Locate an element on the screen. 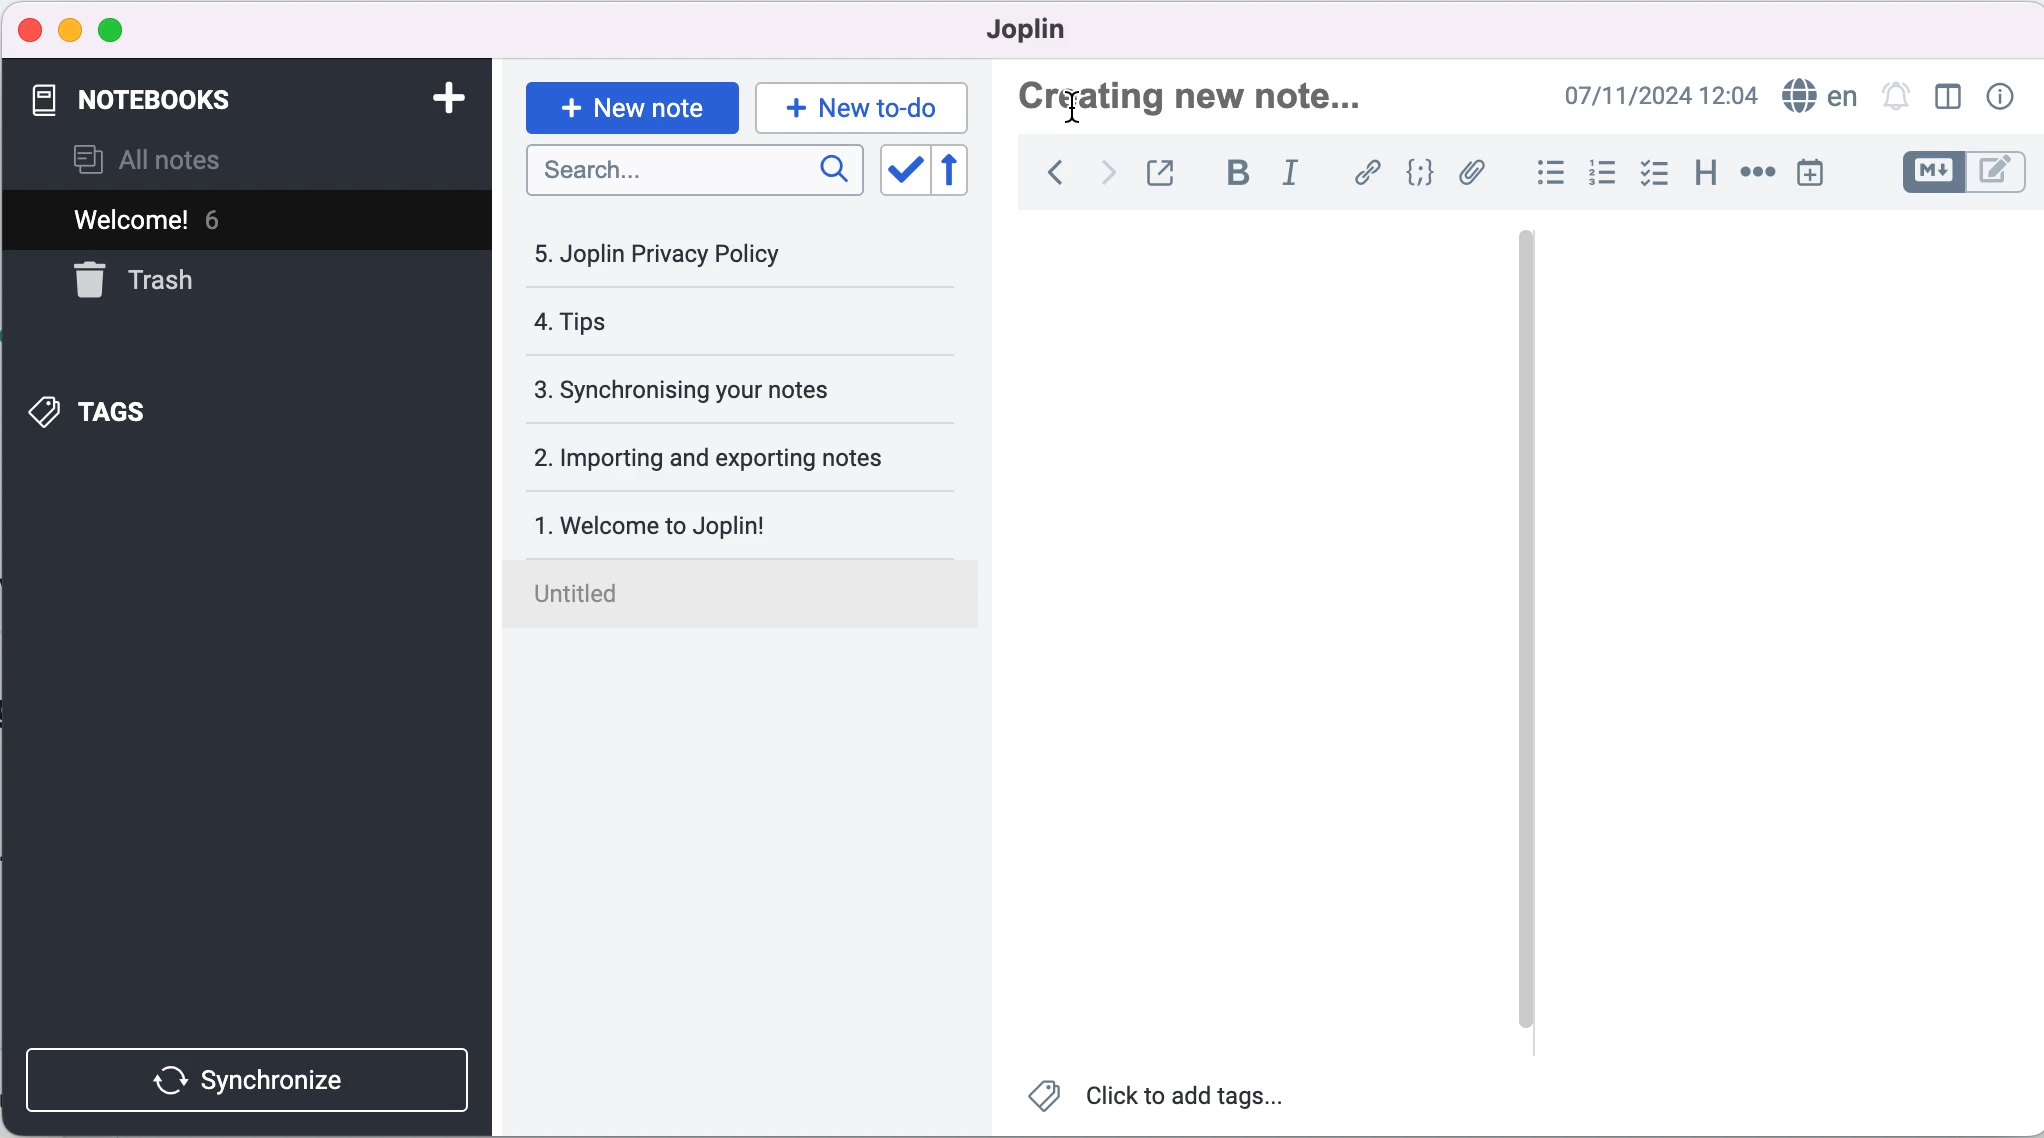 This screenshot has height=1138, width=2044. toggle sort order field is located at coordinates (905, 172).